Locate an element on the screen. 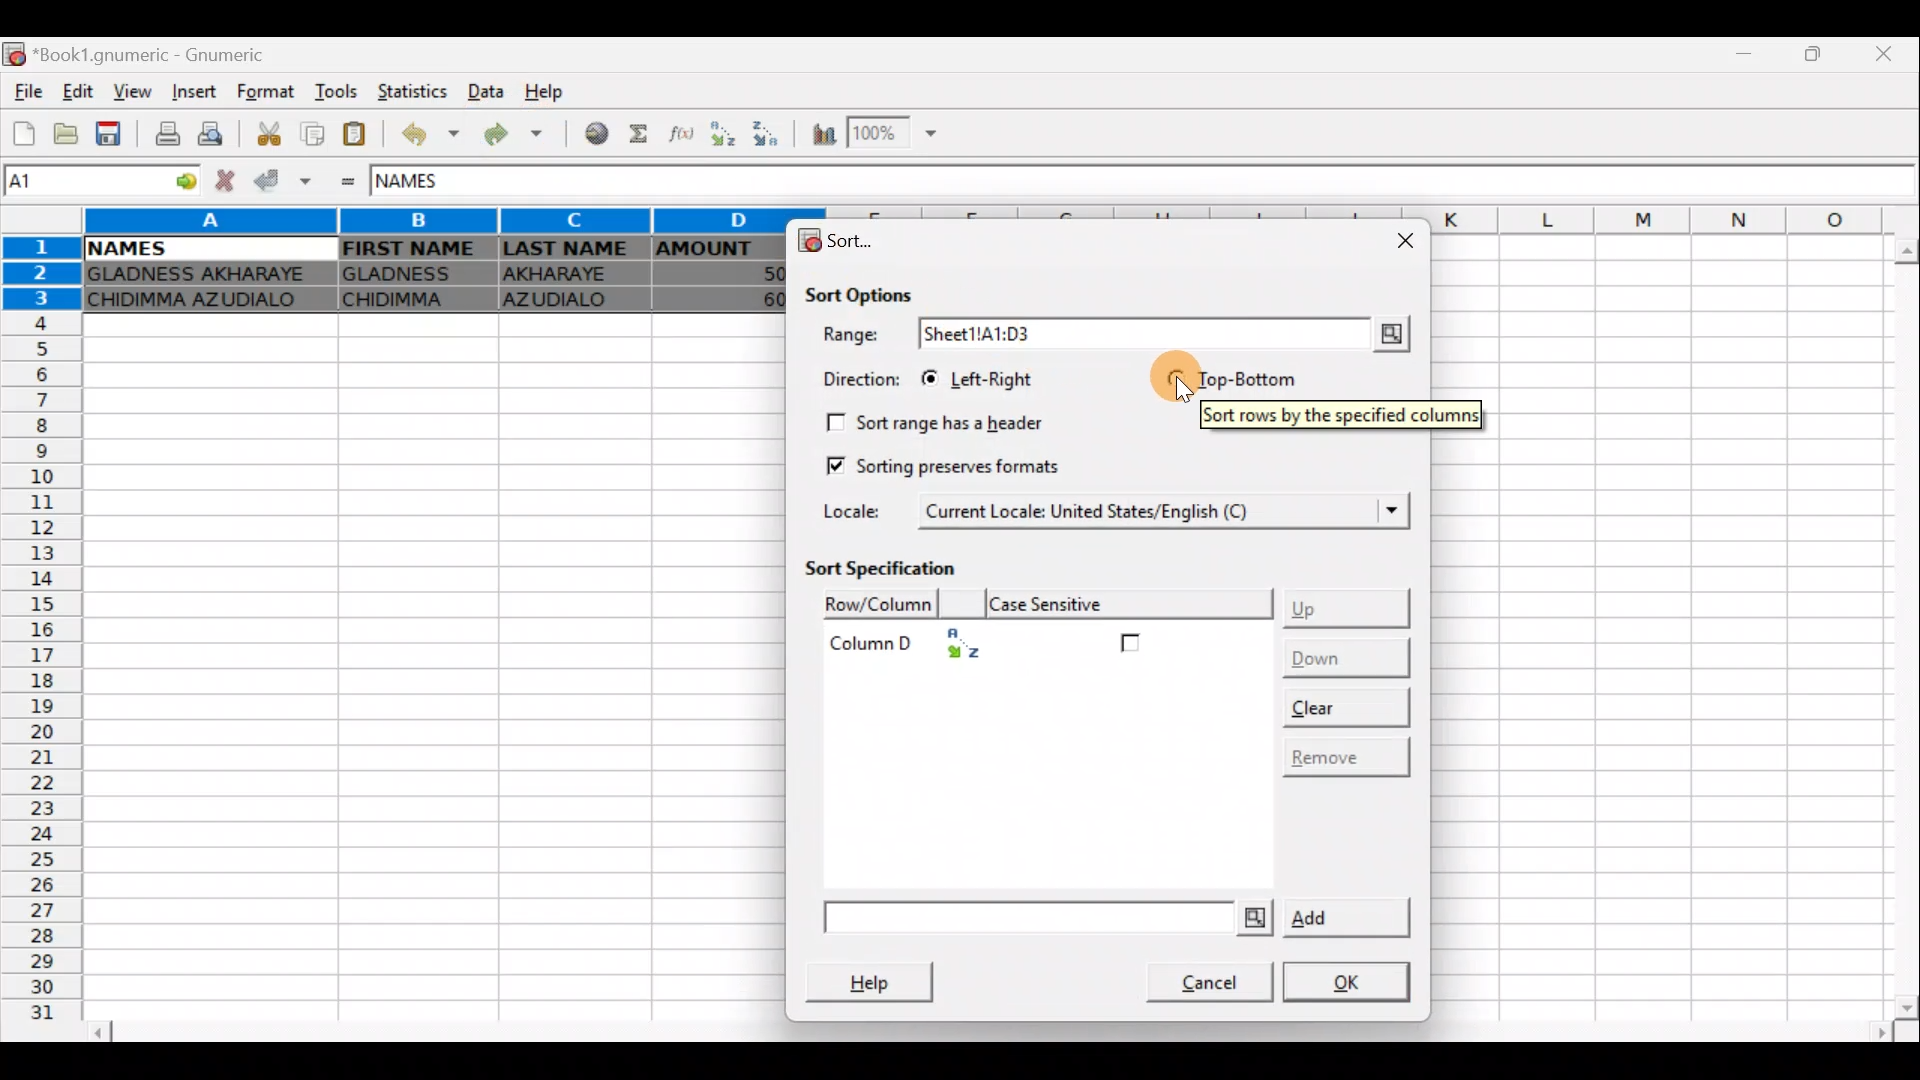 The image size is (1920, 1080). Cursor on top-bottom is located at coordinates (1159, 380).